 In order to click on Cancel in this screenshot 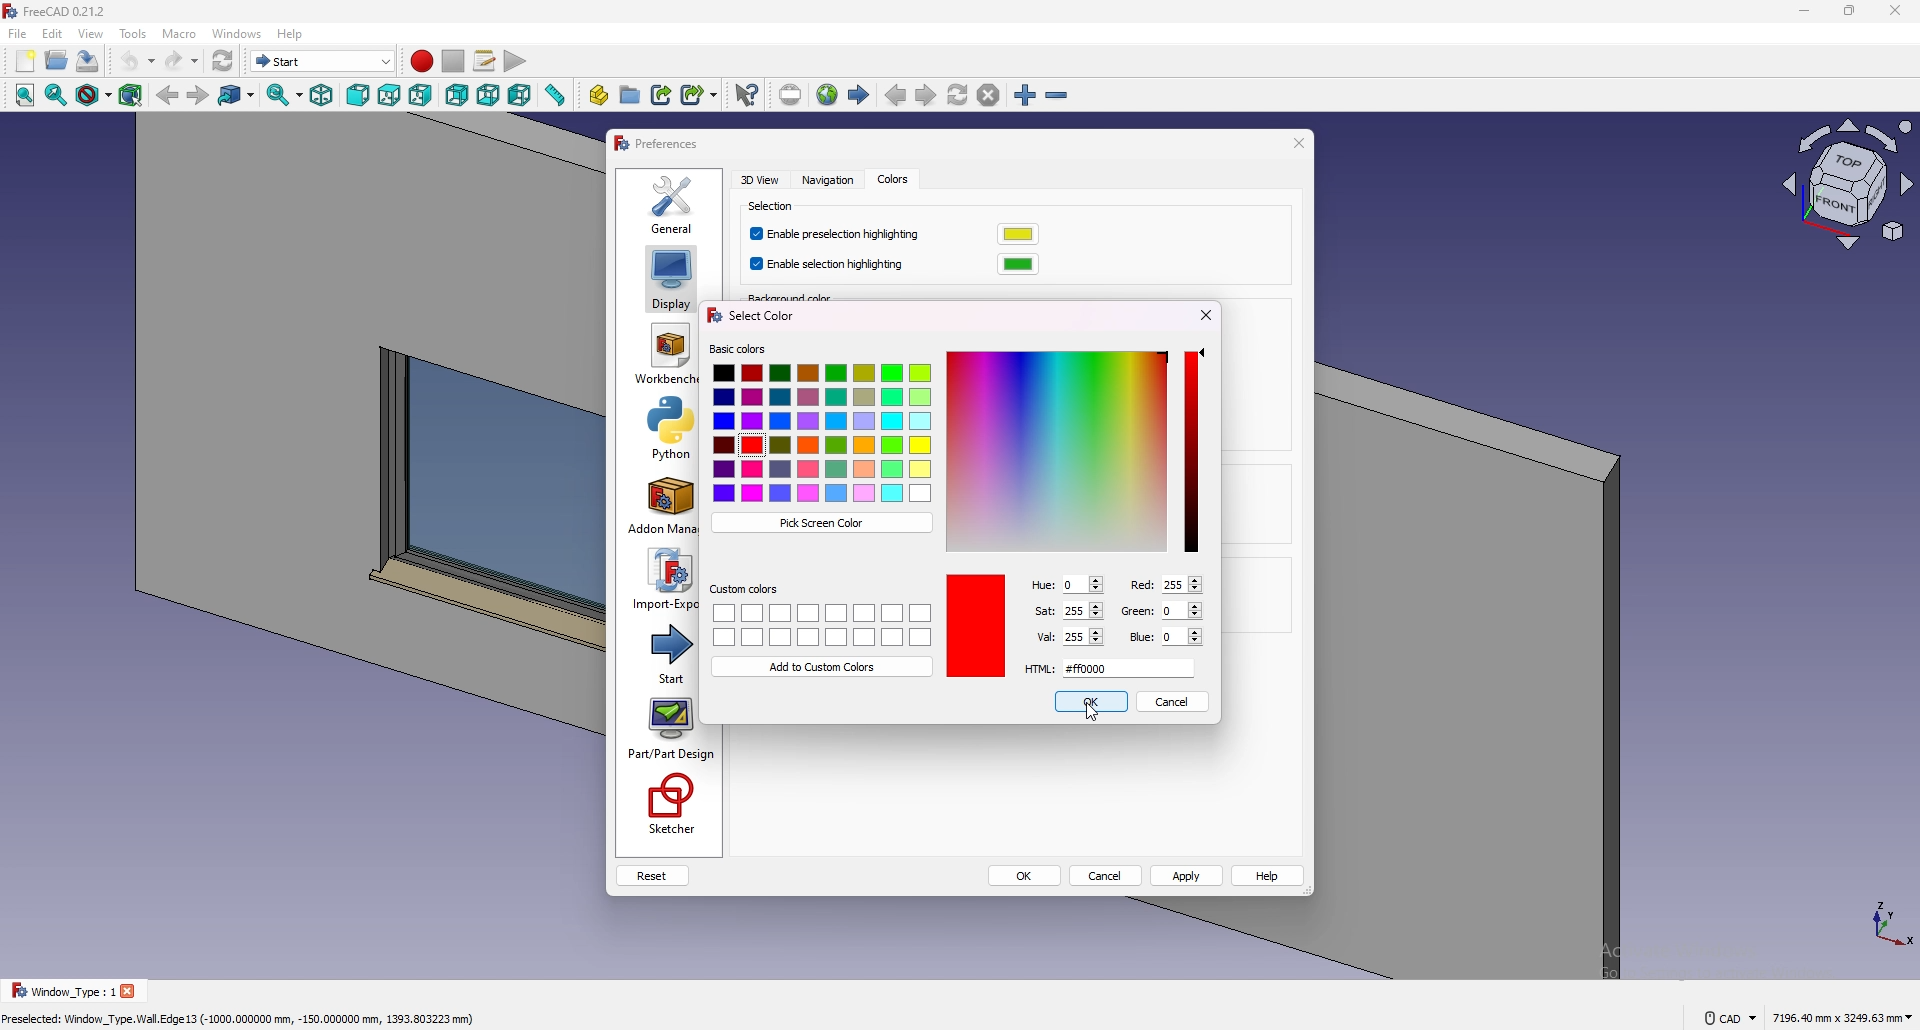, I will do `click(1171, 701)`.